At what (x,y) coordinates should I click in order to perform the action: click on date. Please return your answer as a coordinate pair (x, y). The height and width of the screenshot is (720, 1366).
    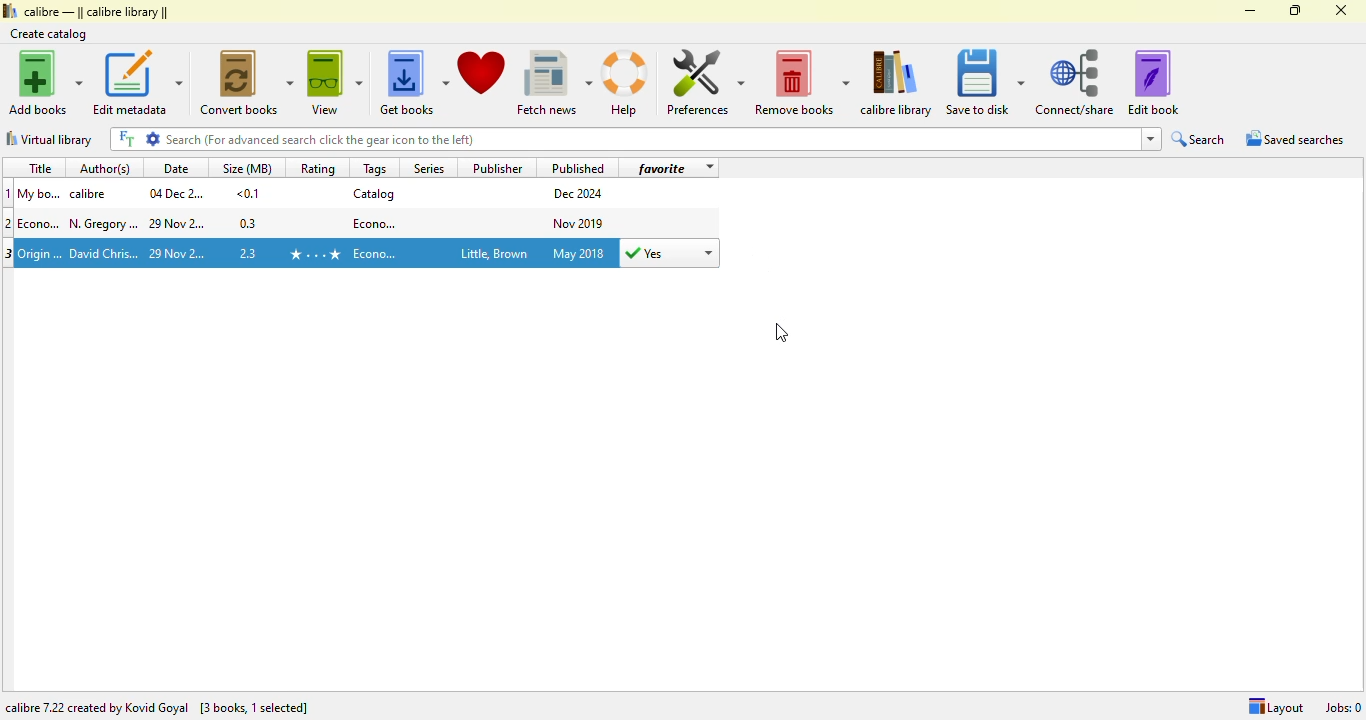
    Looking at the image, I should click on (178, 225).